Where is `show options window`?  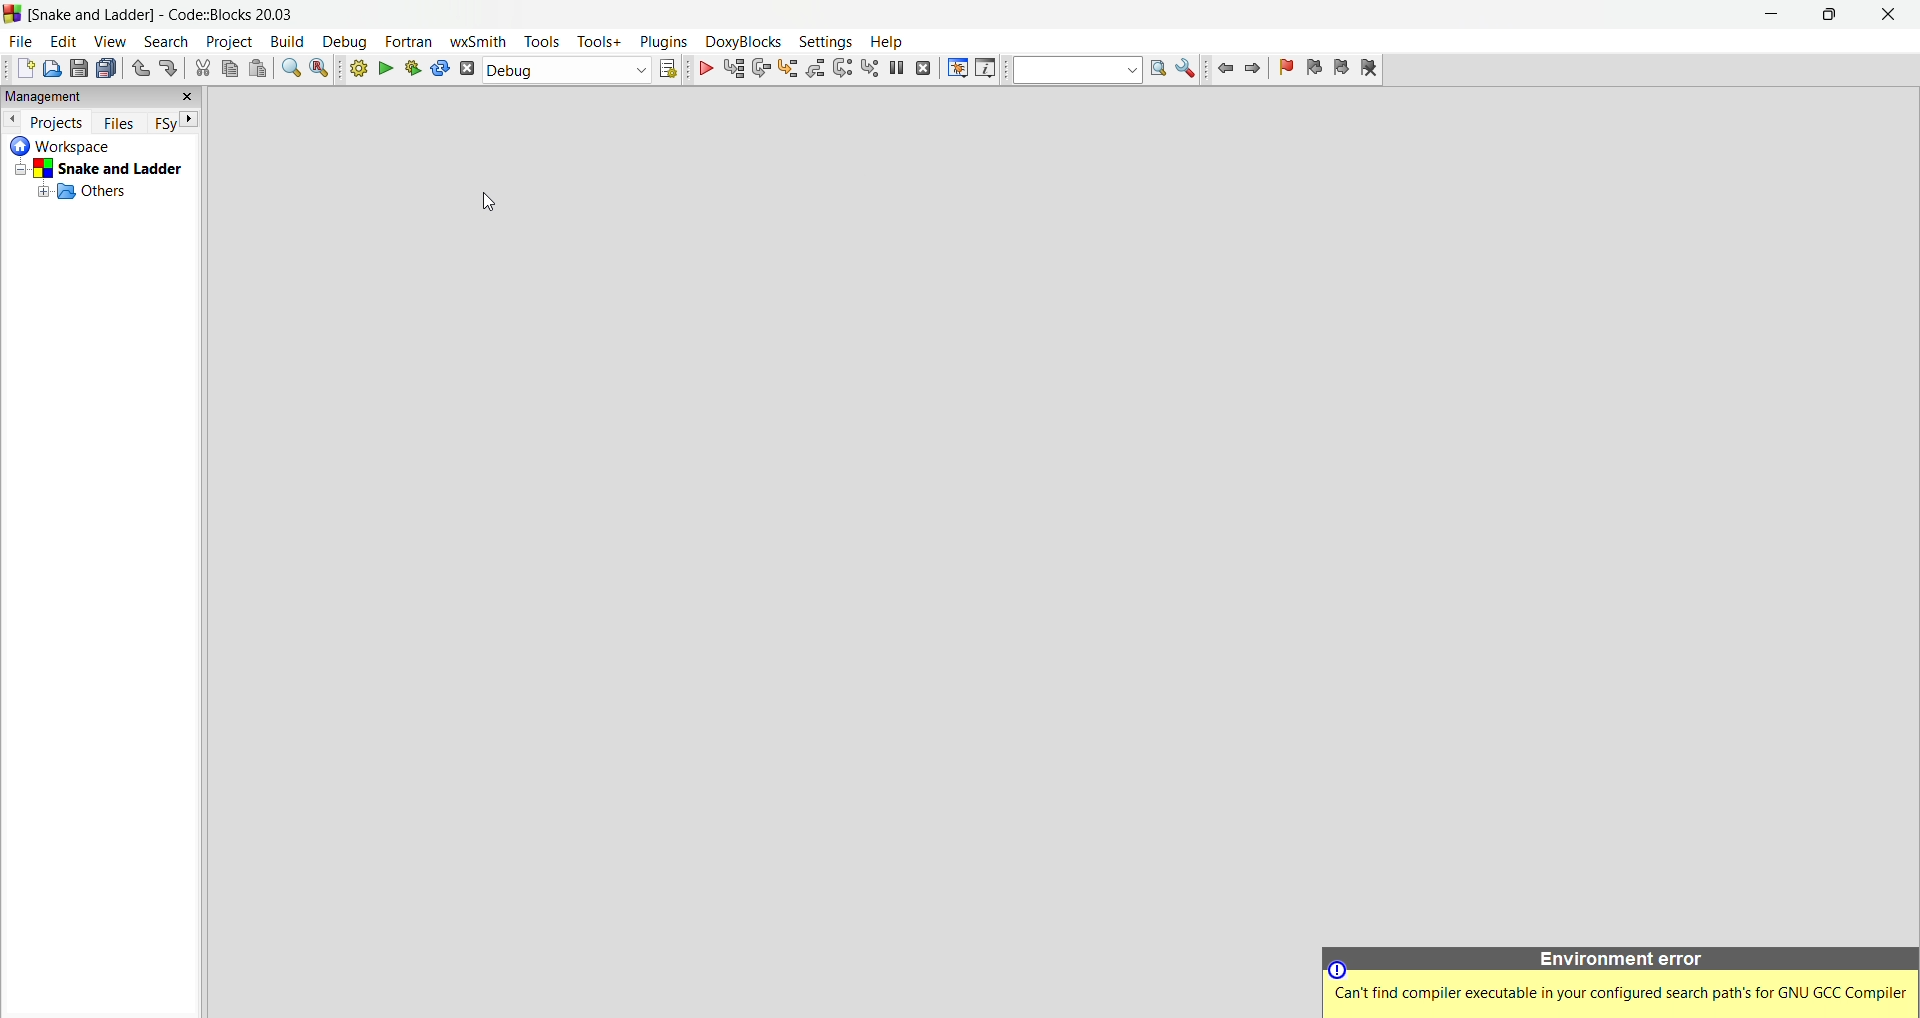 show options window is located at coordinates (1187, 71).